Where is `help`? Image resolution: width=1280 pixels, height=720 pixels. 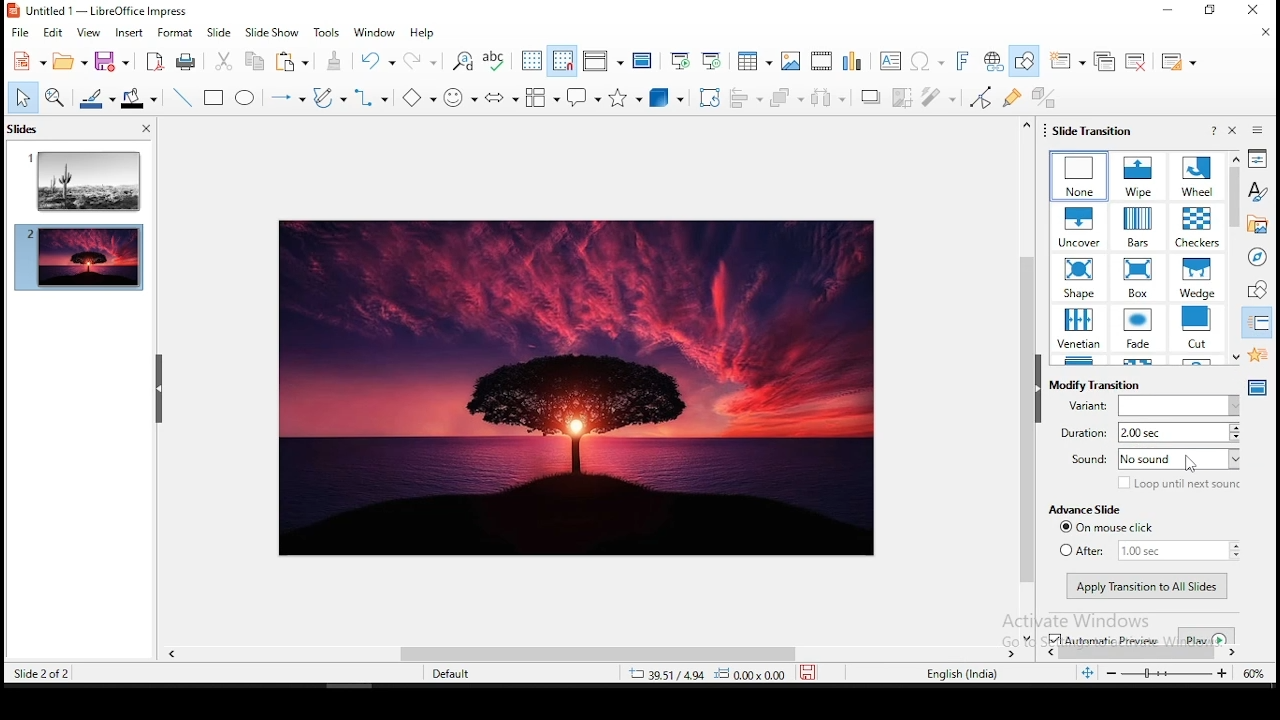 help is located at coordinates (1214, 131).